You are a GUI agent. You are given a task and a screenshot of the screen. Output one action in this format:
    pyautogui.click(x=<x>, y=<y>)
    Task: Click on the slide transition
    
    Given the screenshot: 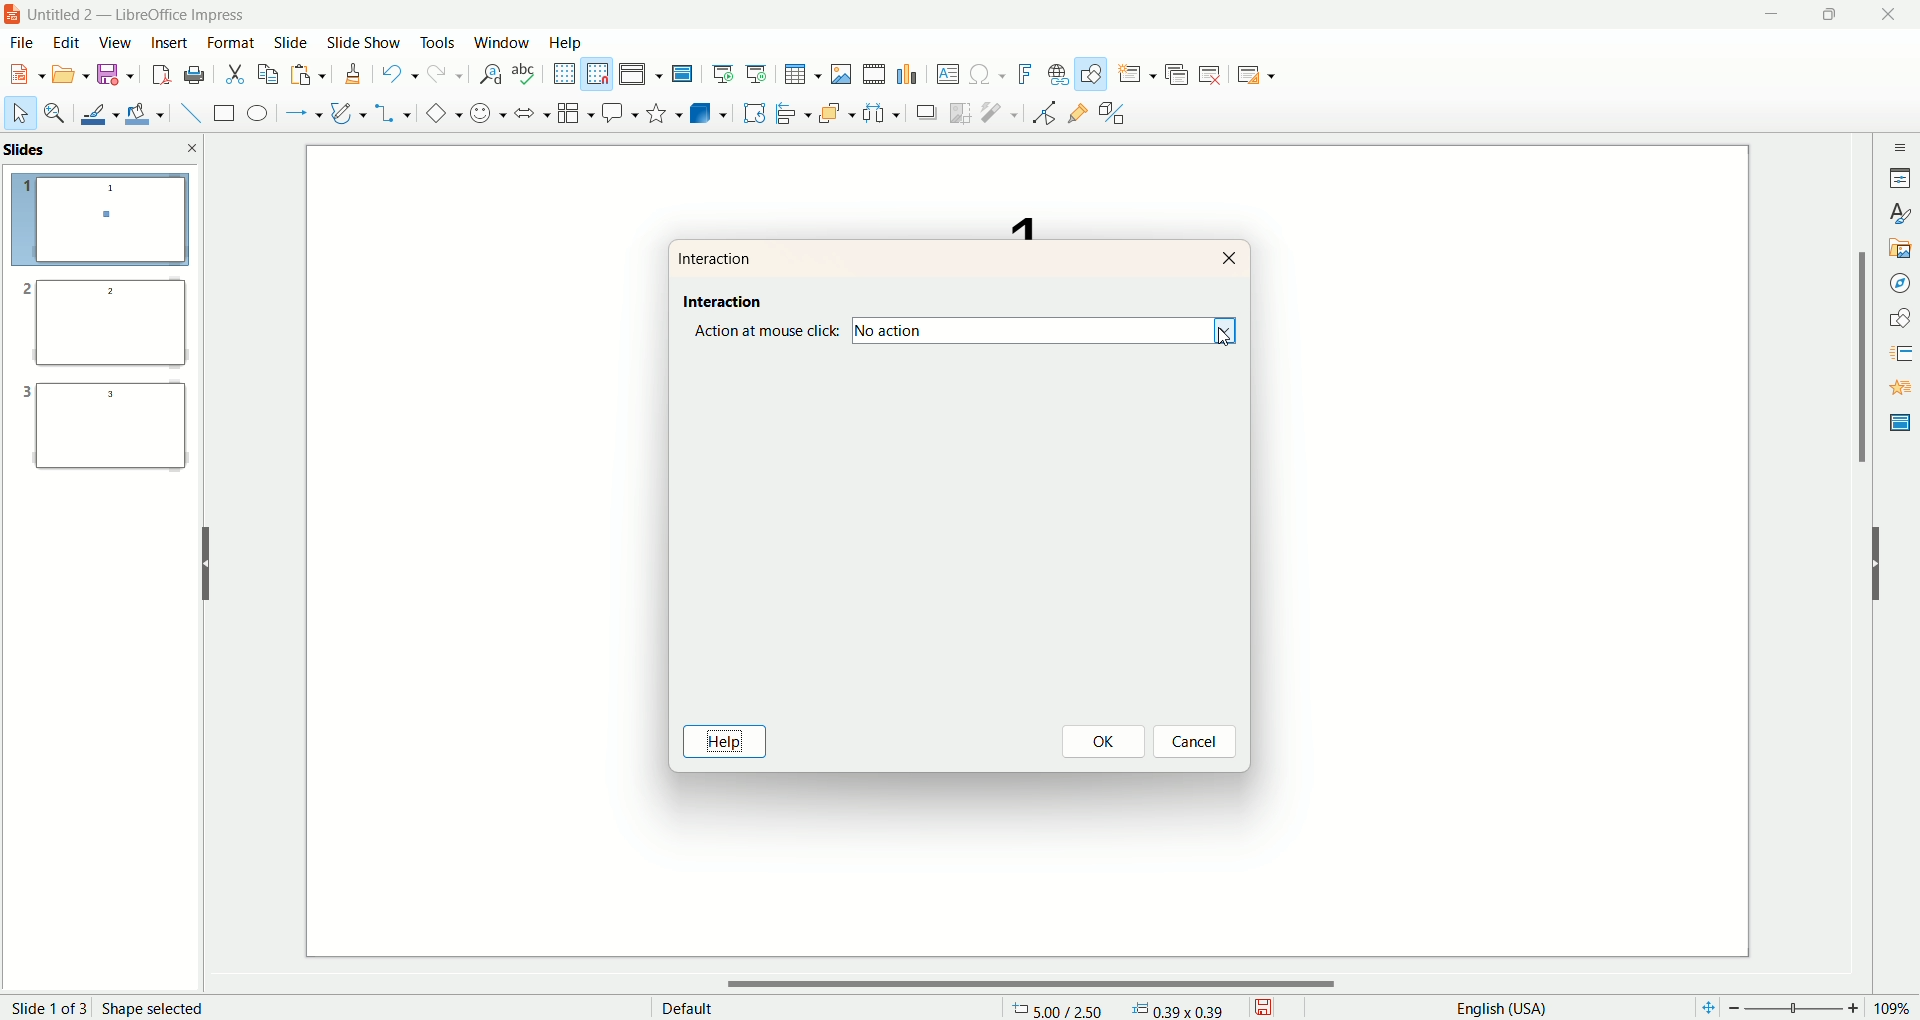 What is the action you would take?
    pyautogui.click(x=1898, y=350)
    